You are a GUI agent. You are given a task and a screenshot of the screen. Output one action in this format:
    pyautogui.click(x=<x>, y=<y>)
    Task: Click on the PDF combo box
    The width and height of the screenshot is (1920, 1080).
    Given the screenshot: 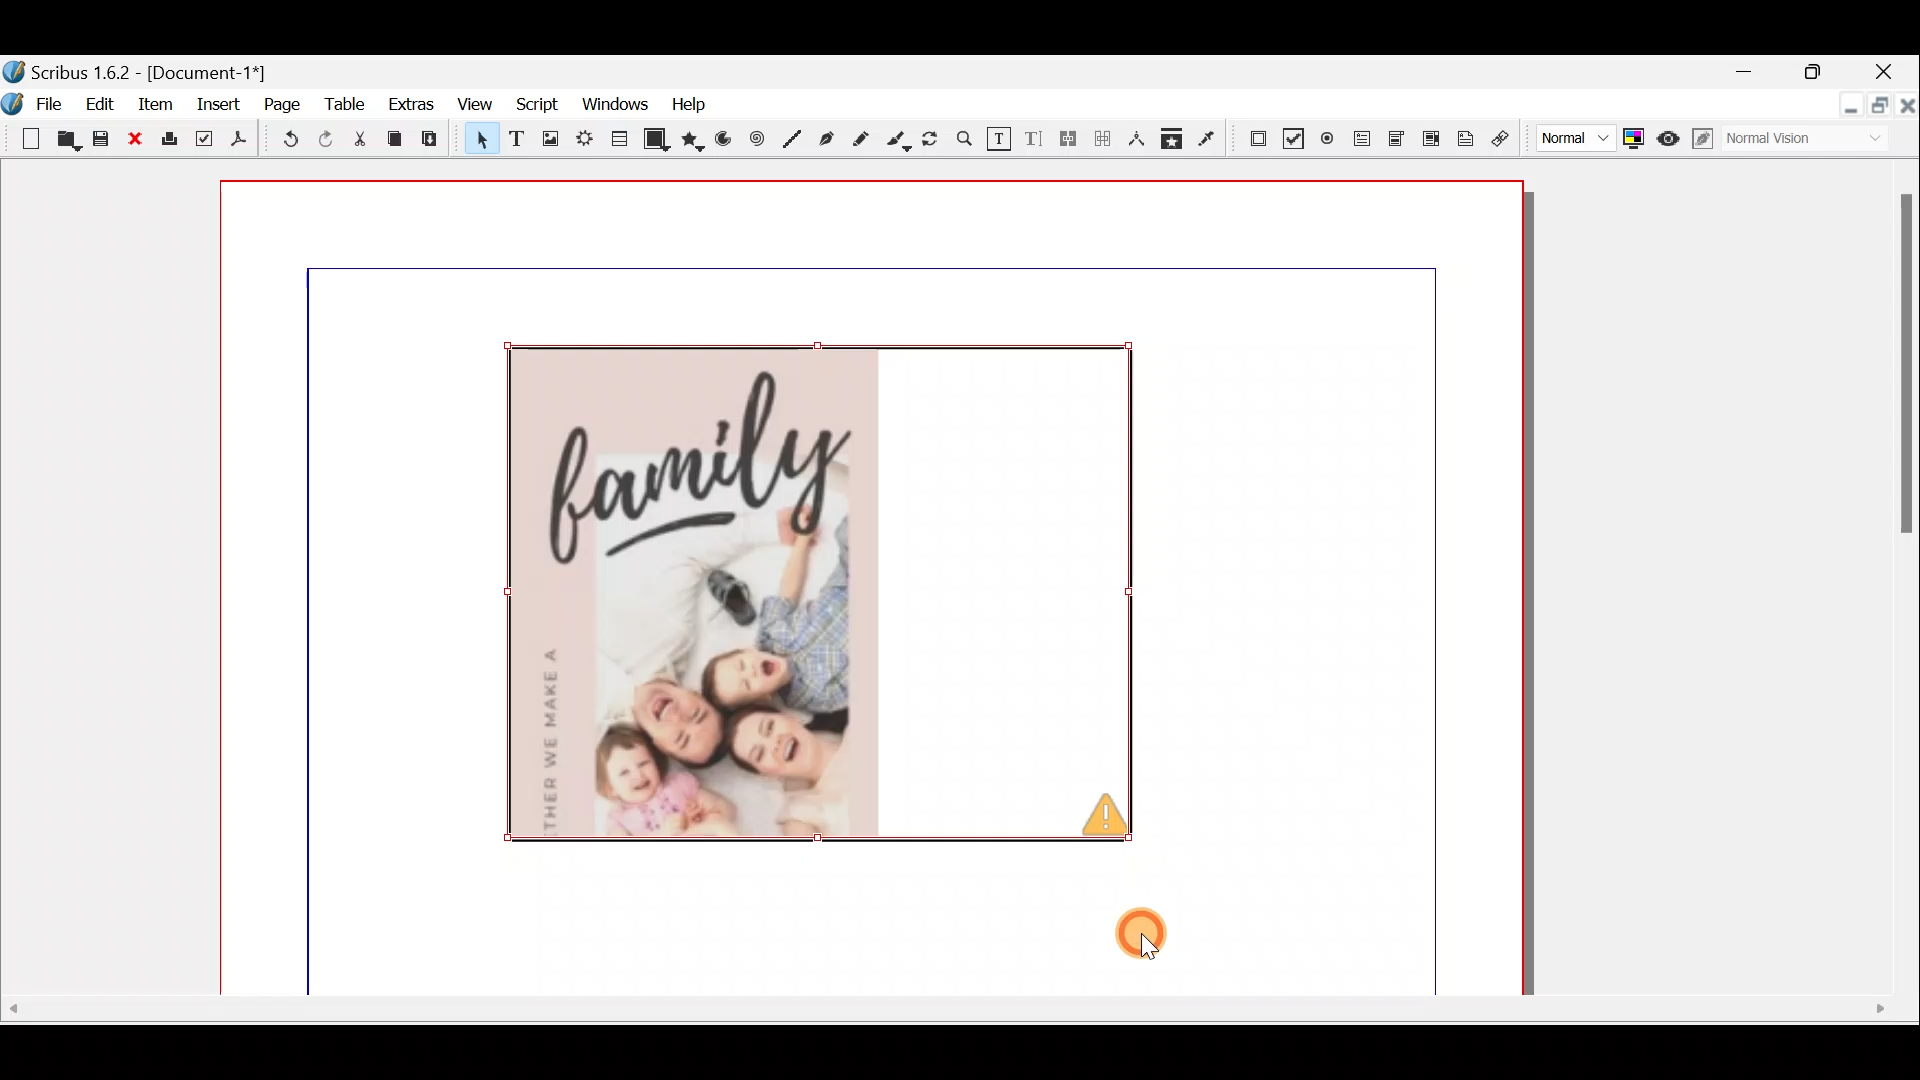 What is the action you would take?
    pyautogui.click(x=1398, y=139)
    